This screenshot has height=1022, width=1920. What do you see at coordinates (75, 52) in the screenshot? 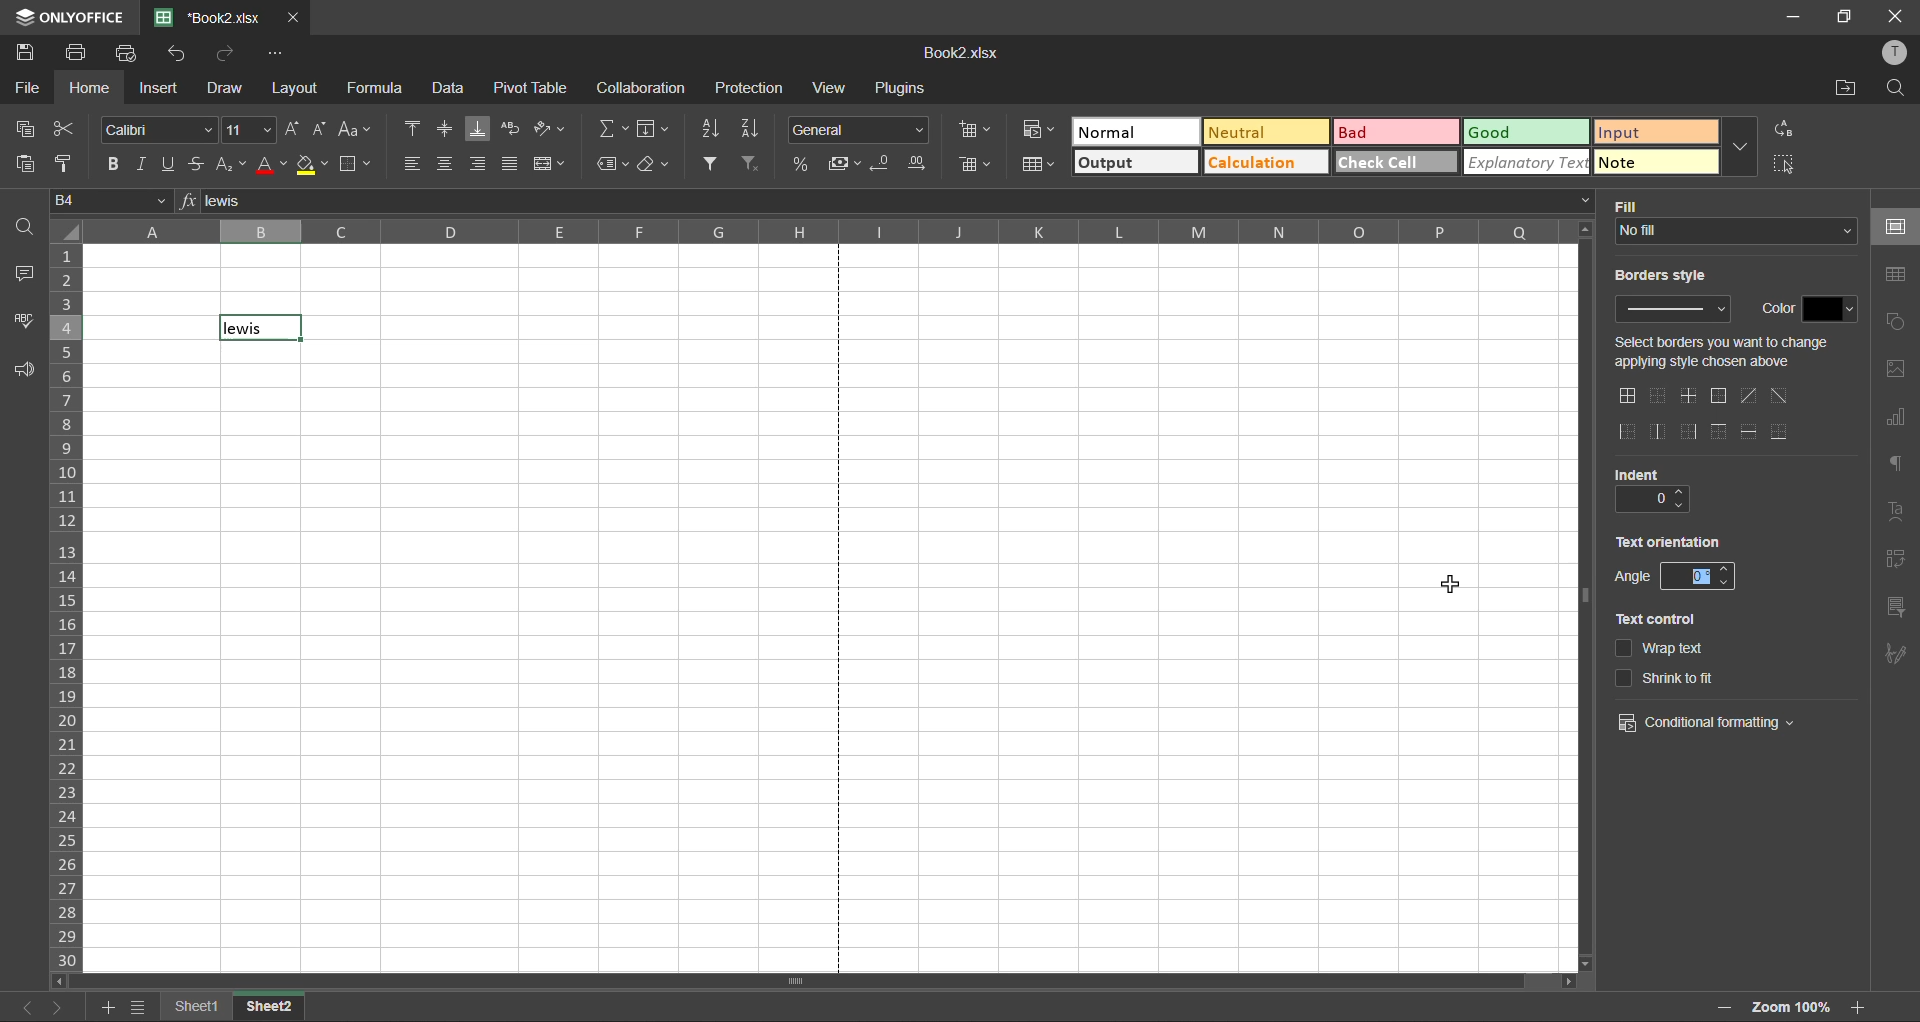
I see `print` at bounding box center [75, 52].